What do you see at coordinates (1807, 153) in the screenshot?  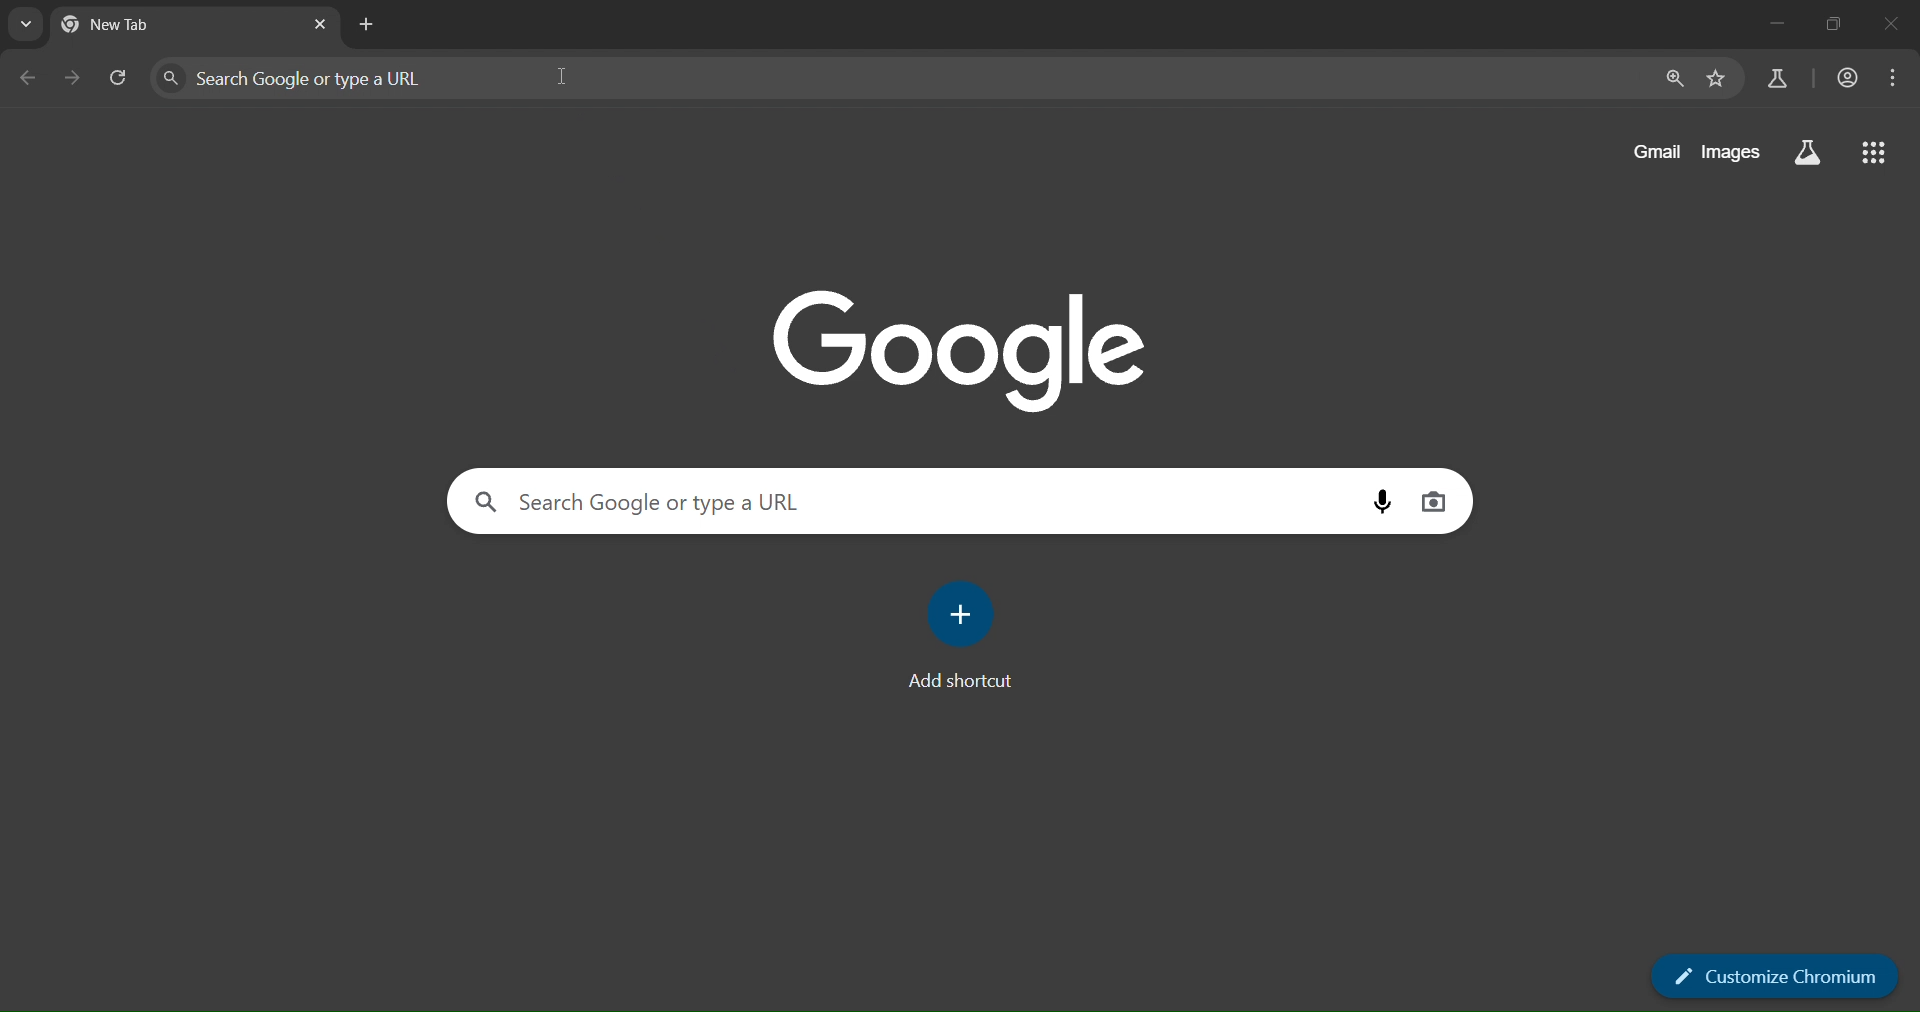 I see `search labs` at bounding box center [1807, 153].